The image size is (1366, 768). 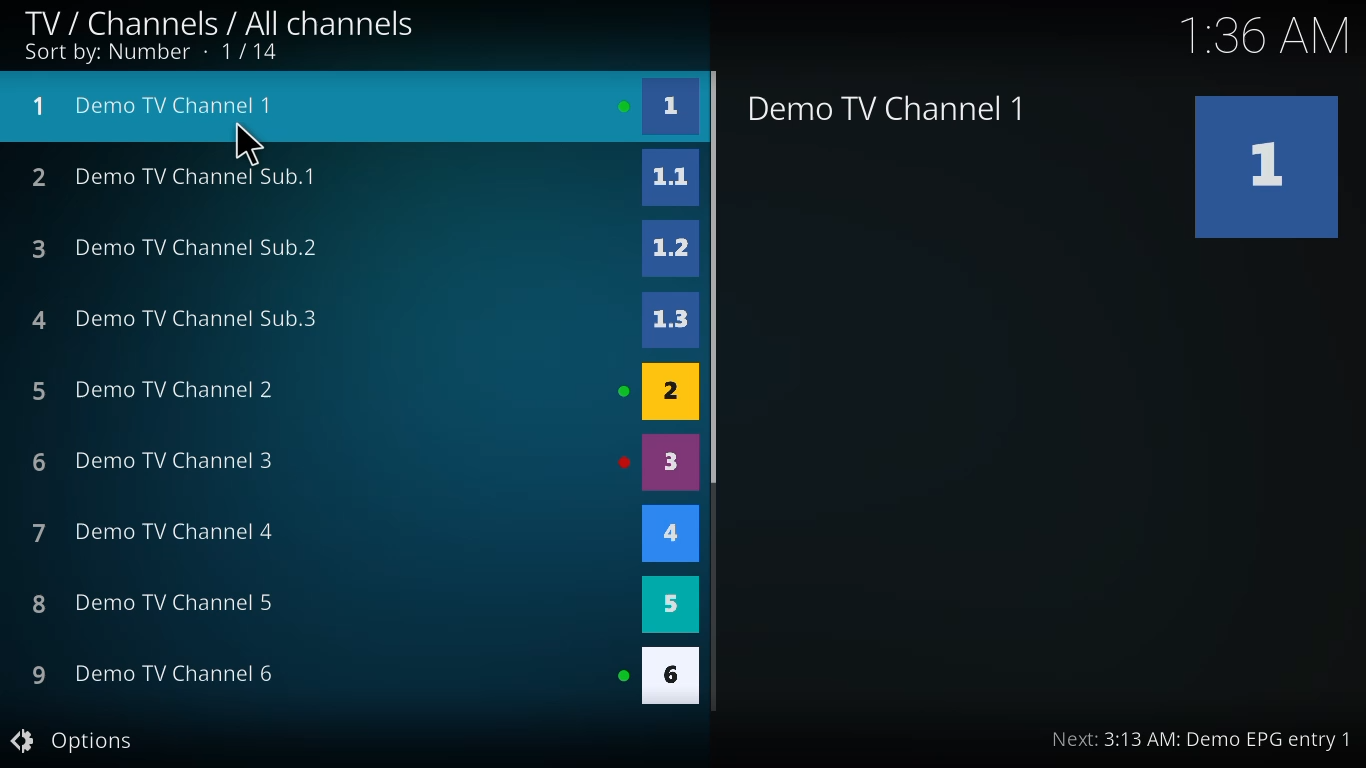 What do you see at coordinates (154, 603) in the screenshot?
I see `demo channel 5` at bounding box center [154, 603].